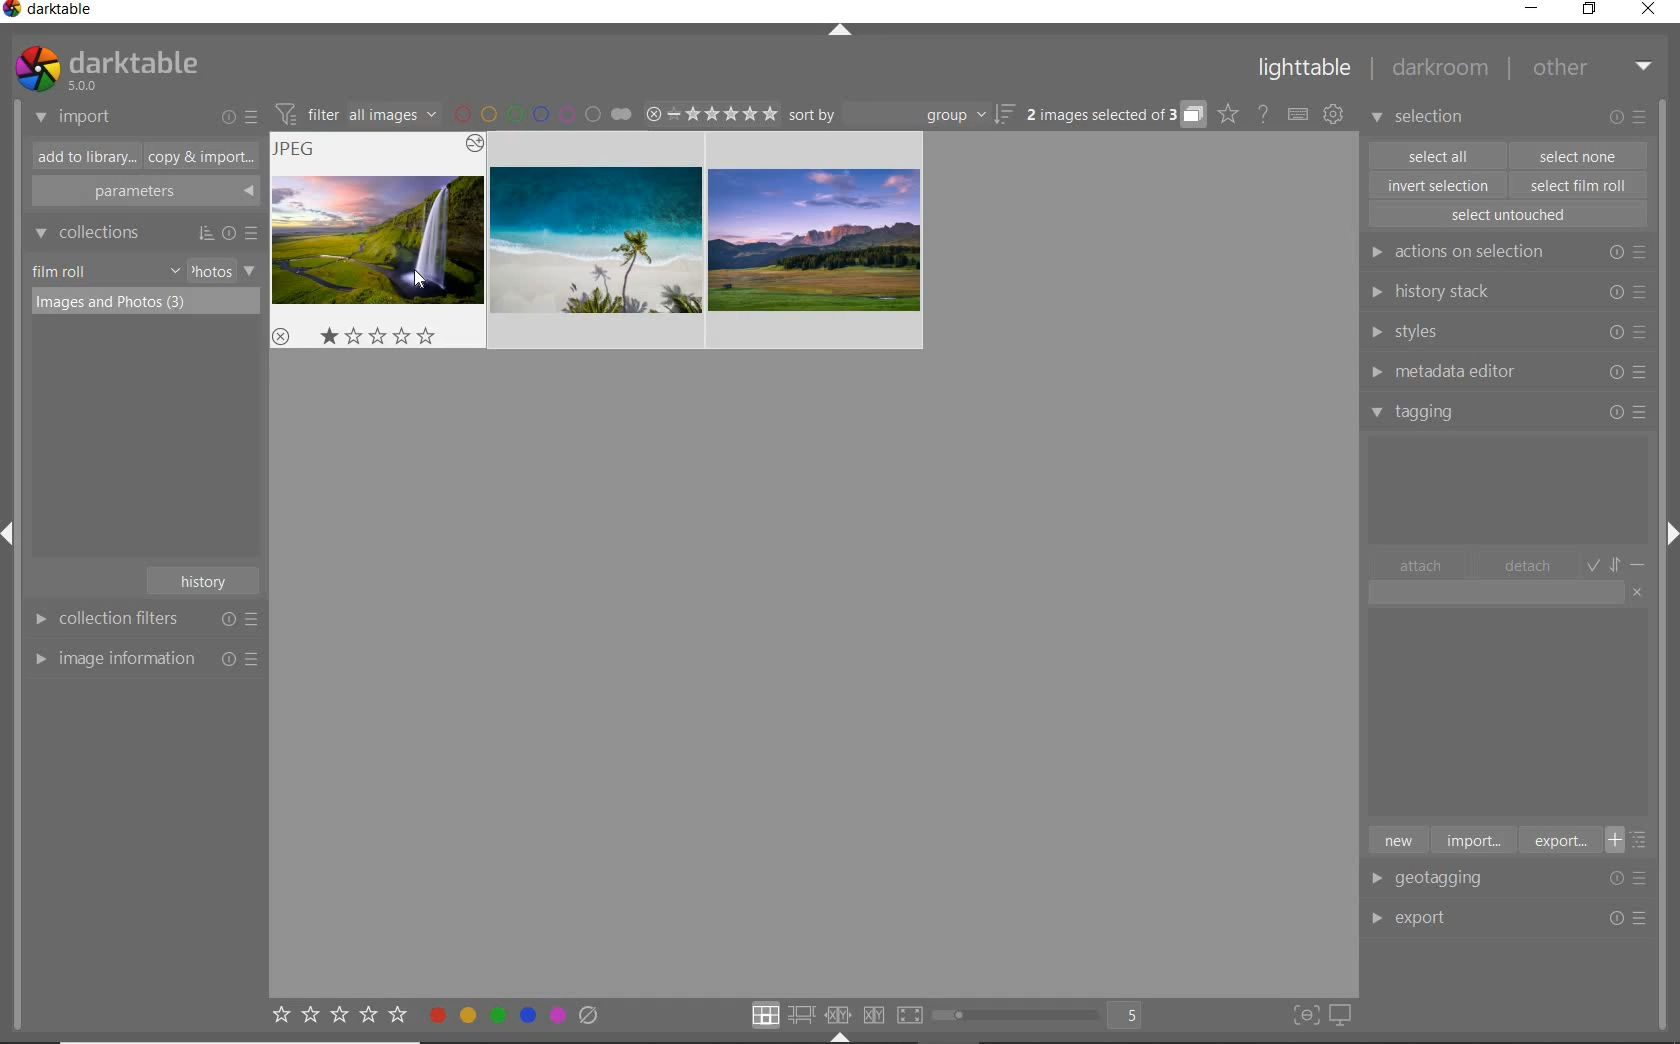  Describe the element at coordinates (1631, 118) in the screenshot. I see `modify selected images or presets & preferences` at that location.